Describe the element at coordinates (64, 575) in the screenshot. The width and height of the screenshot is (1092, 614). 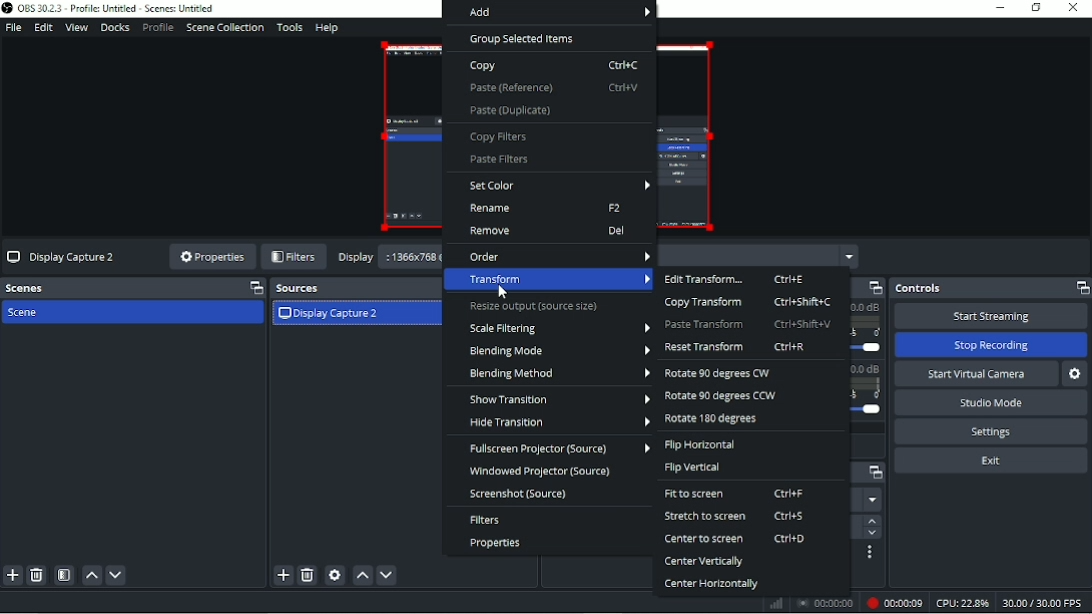
I see `Open scene filters` at that location.